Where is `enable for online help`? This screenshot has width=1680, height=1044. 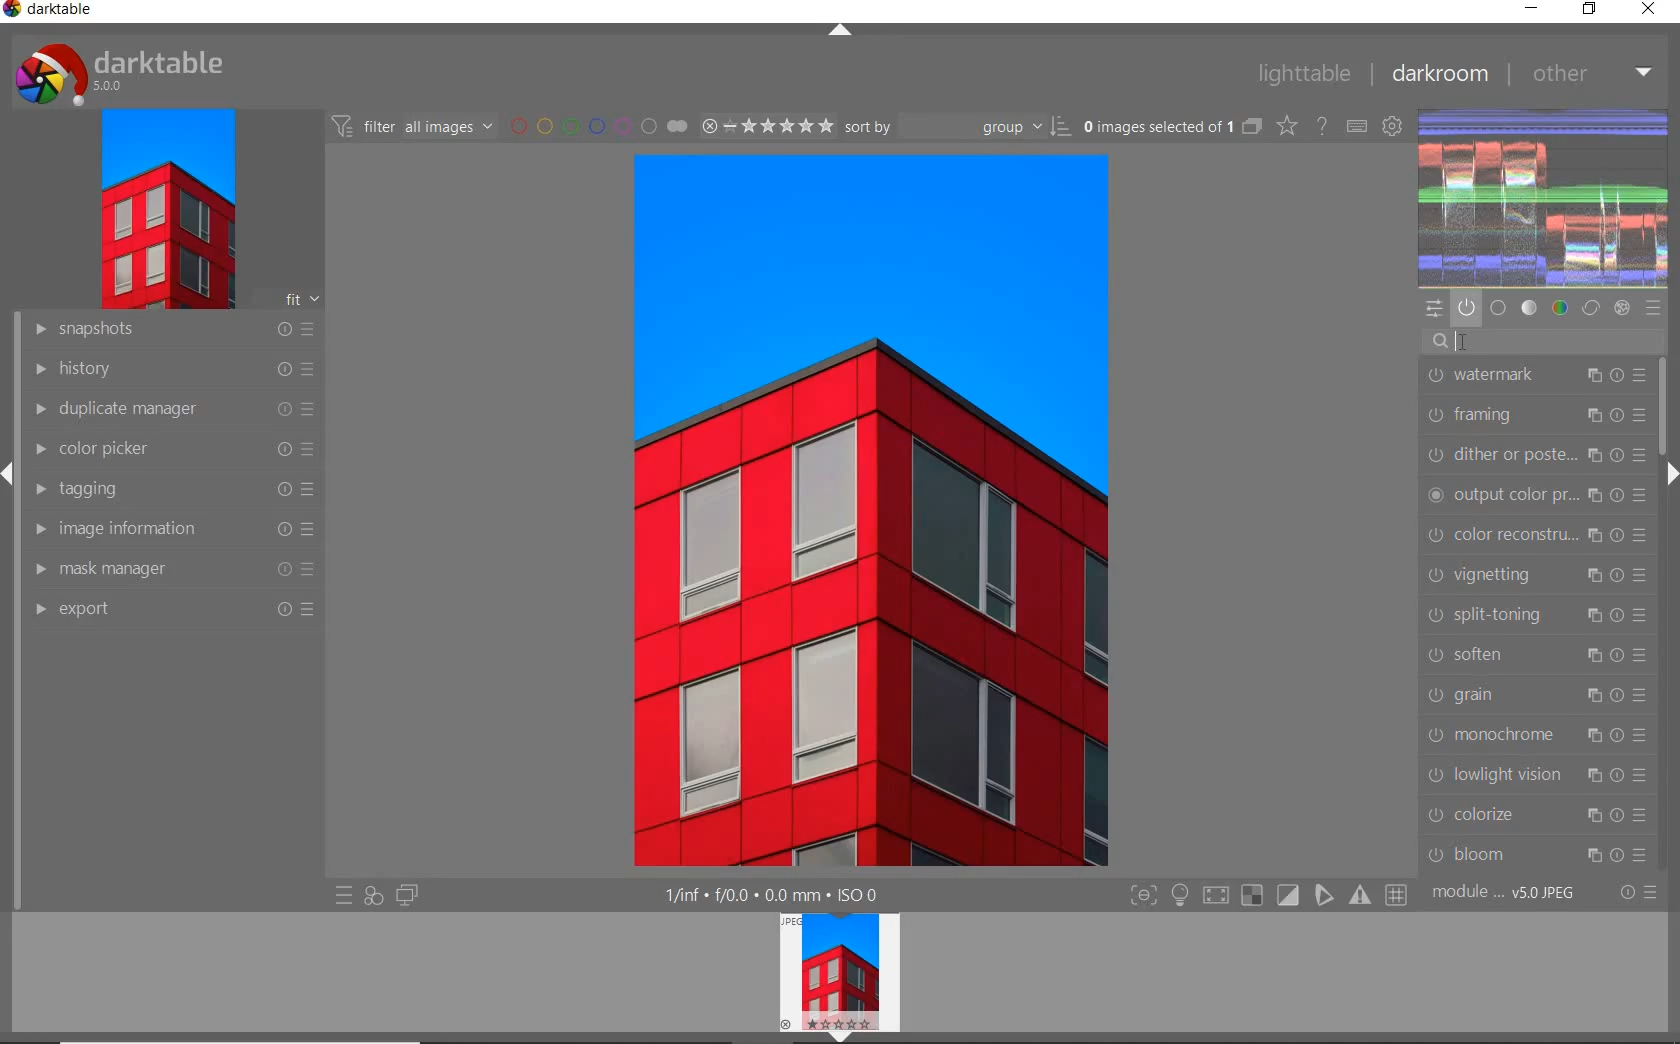 enable for online help is located at coordinates (1323, 125).